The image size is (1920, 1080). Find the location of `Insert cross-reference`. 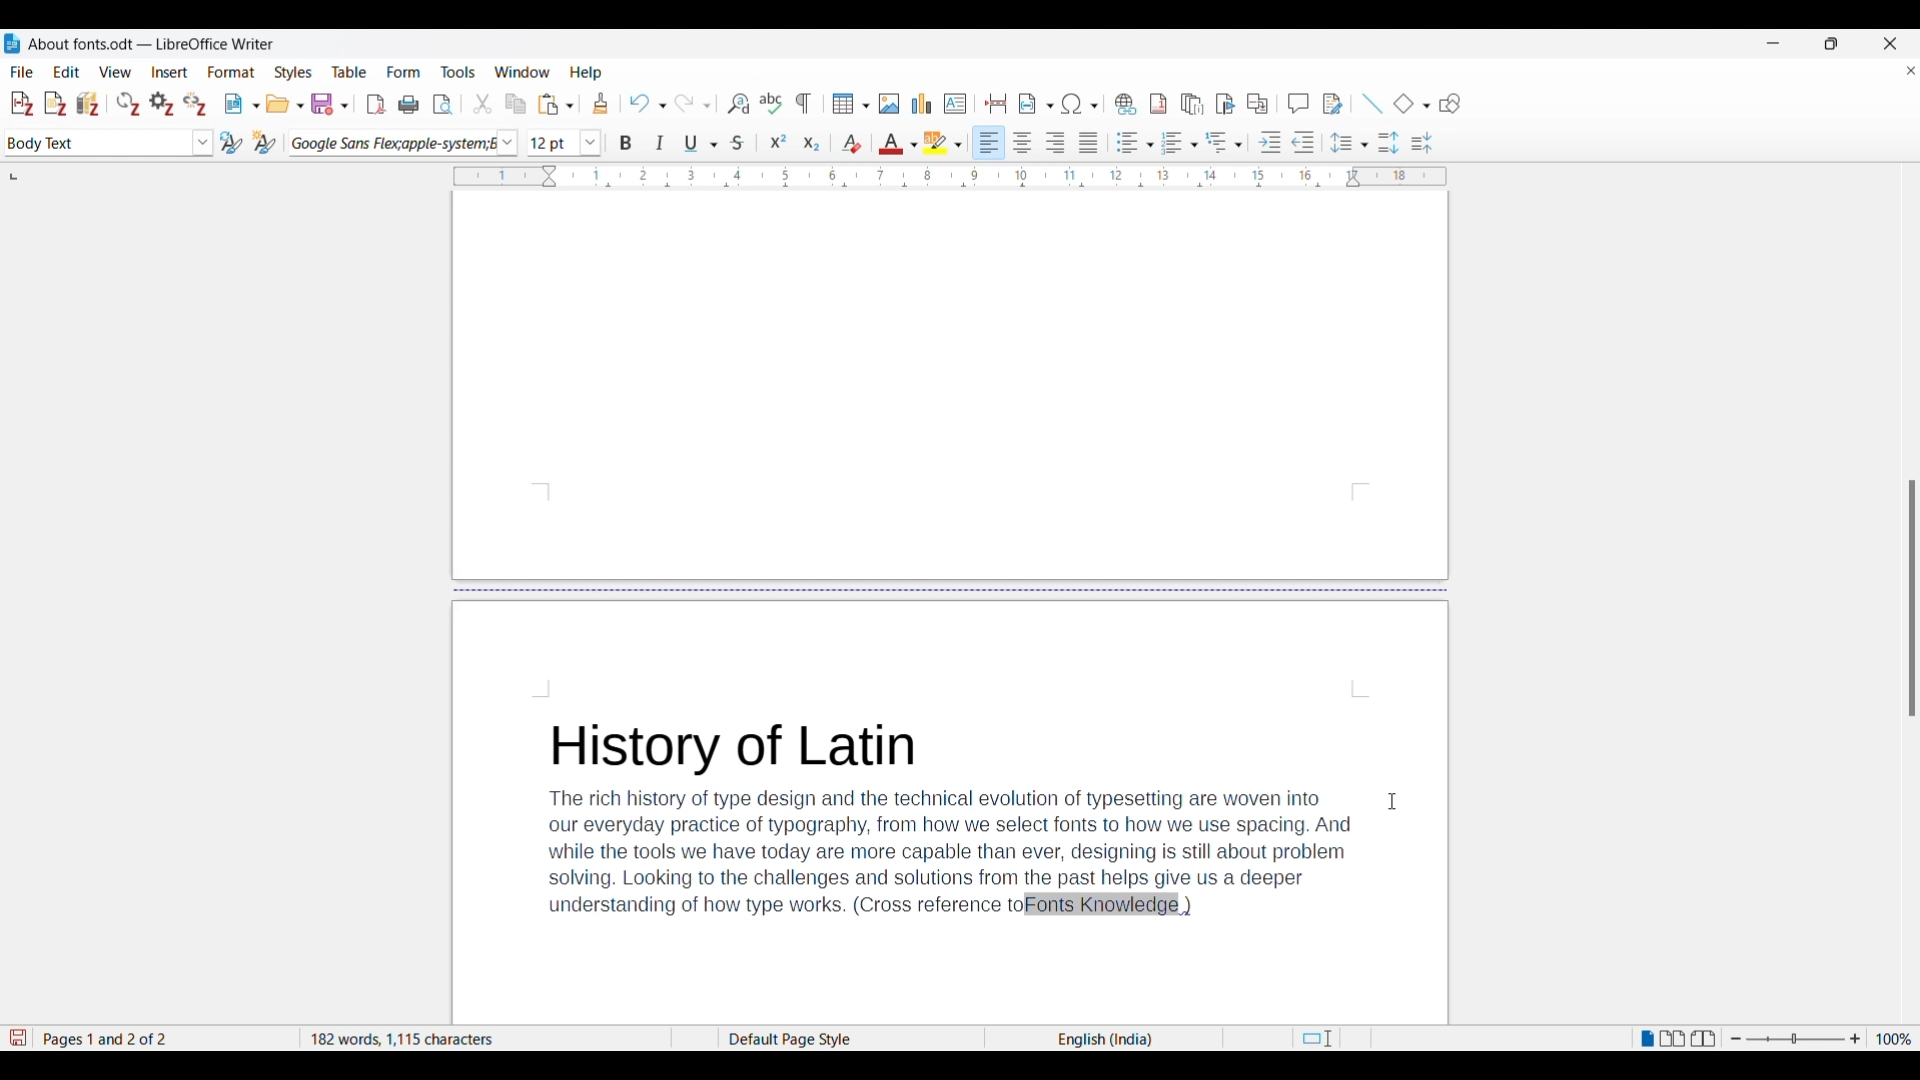

Insert cross-reference is located at coordinates (1257, 104).